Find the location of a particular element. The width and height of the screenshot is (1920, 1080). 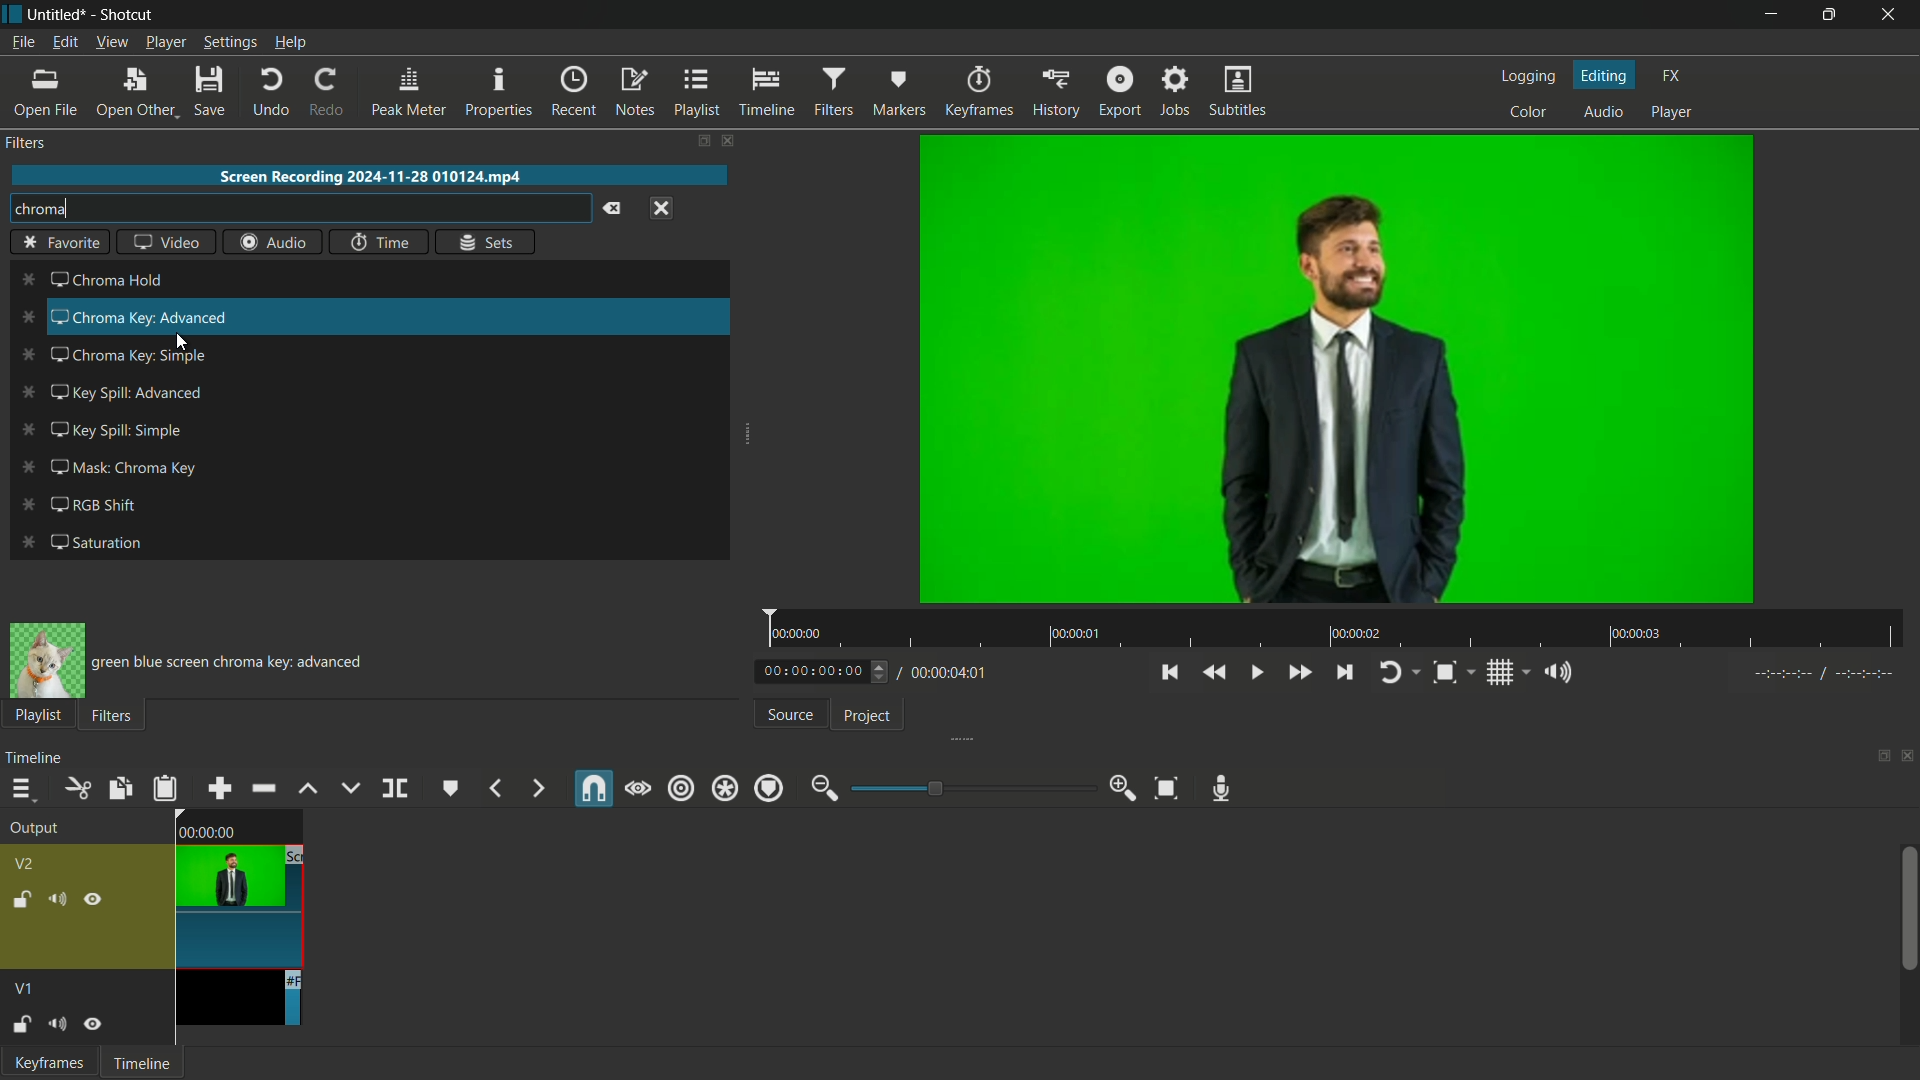

editing is located at coordinates (1604, 74).